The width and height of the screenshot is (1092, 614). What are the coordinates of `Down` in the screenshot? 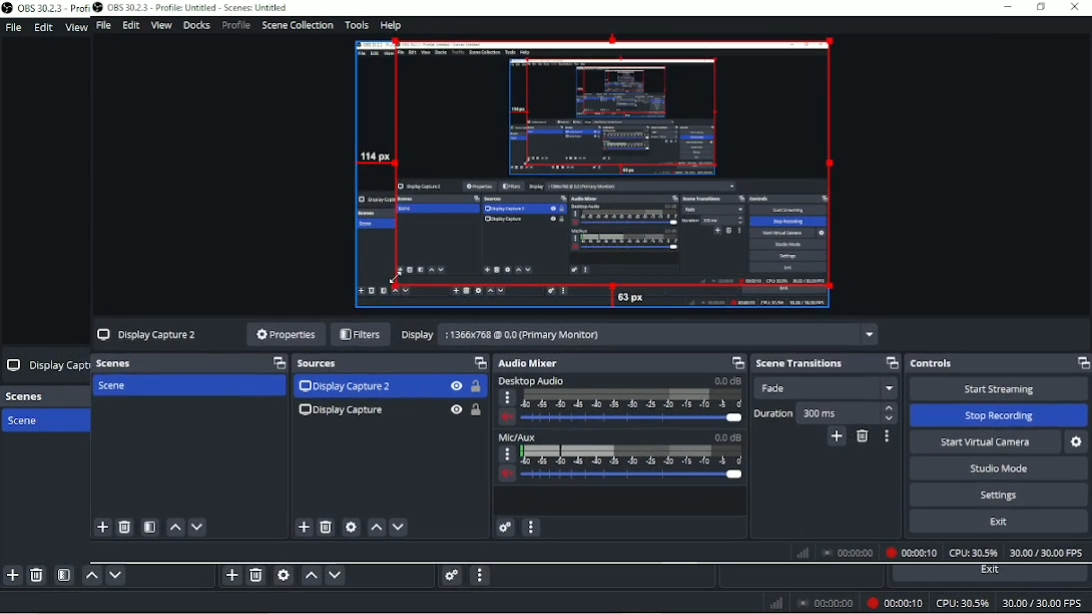 It's located at (402, 528).